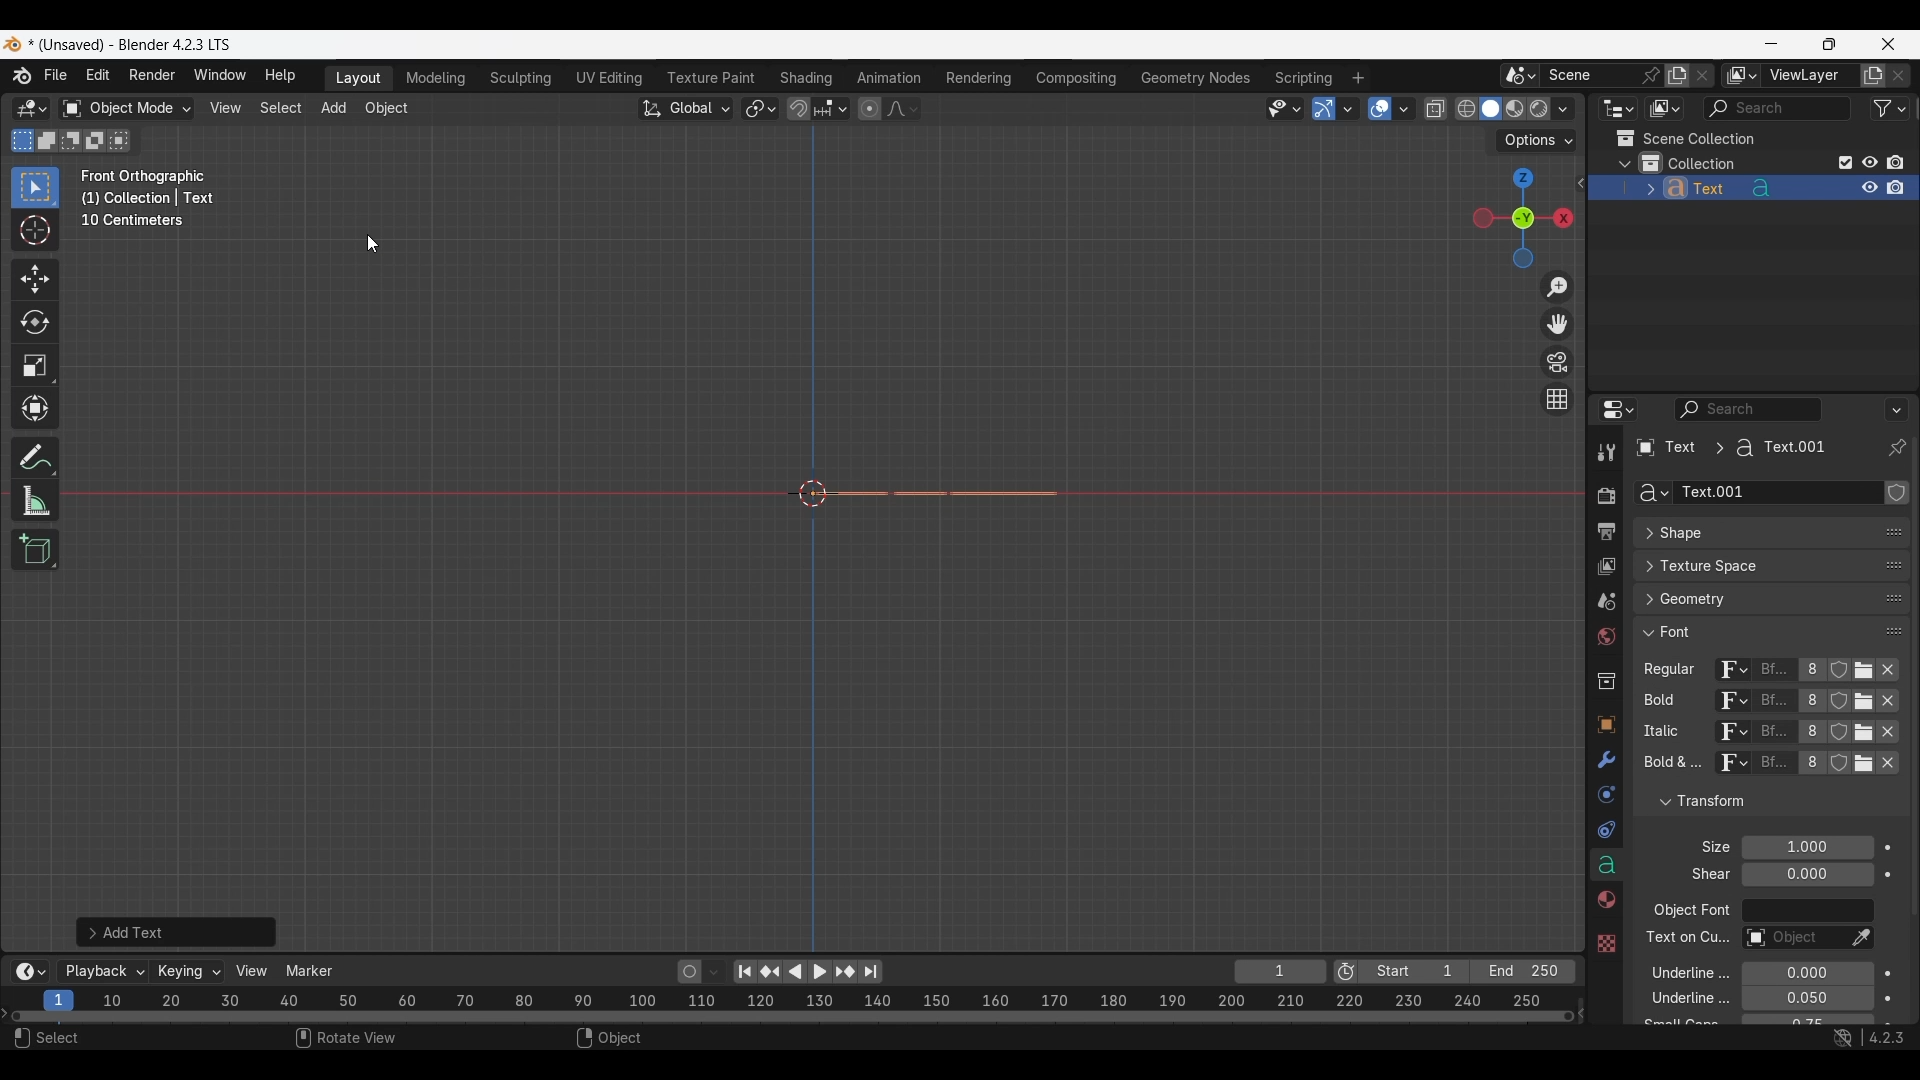  Describe the element at coordinates (1889, 933) in the screenshot. I see `Animate property of respective attribute` at that location.